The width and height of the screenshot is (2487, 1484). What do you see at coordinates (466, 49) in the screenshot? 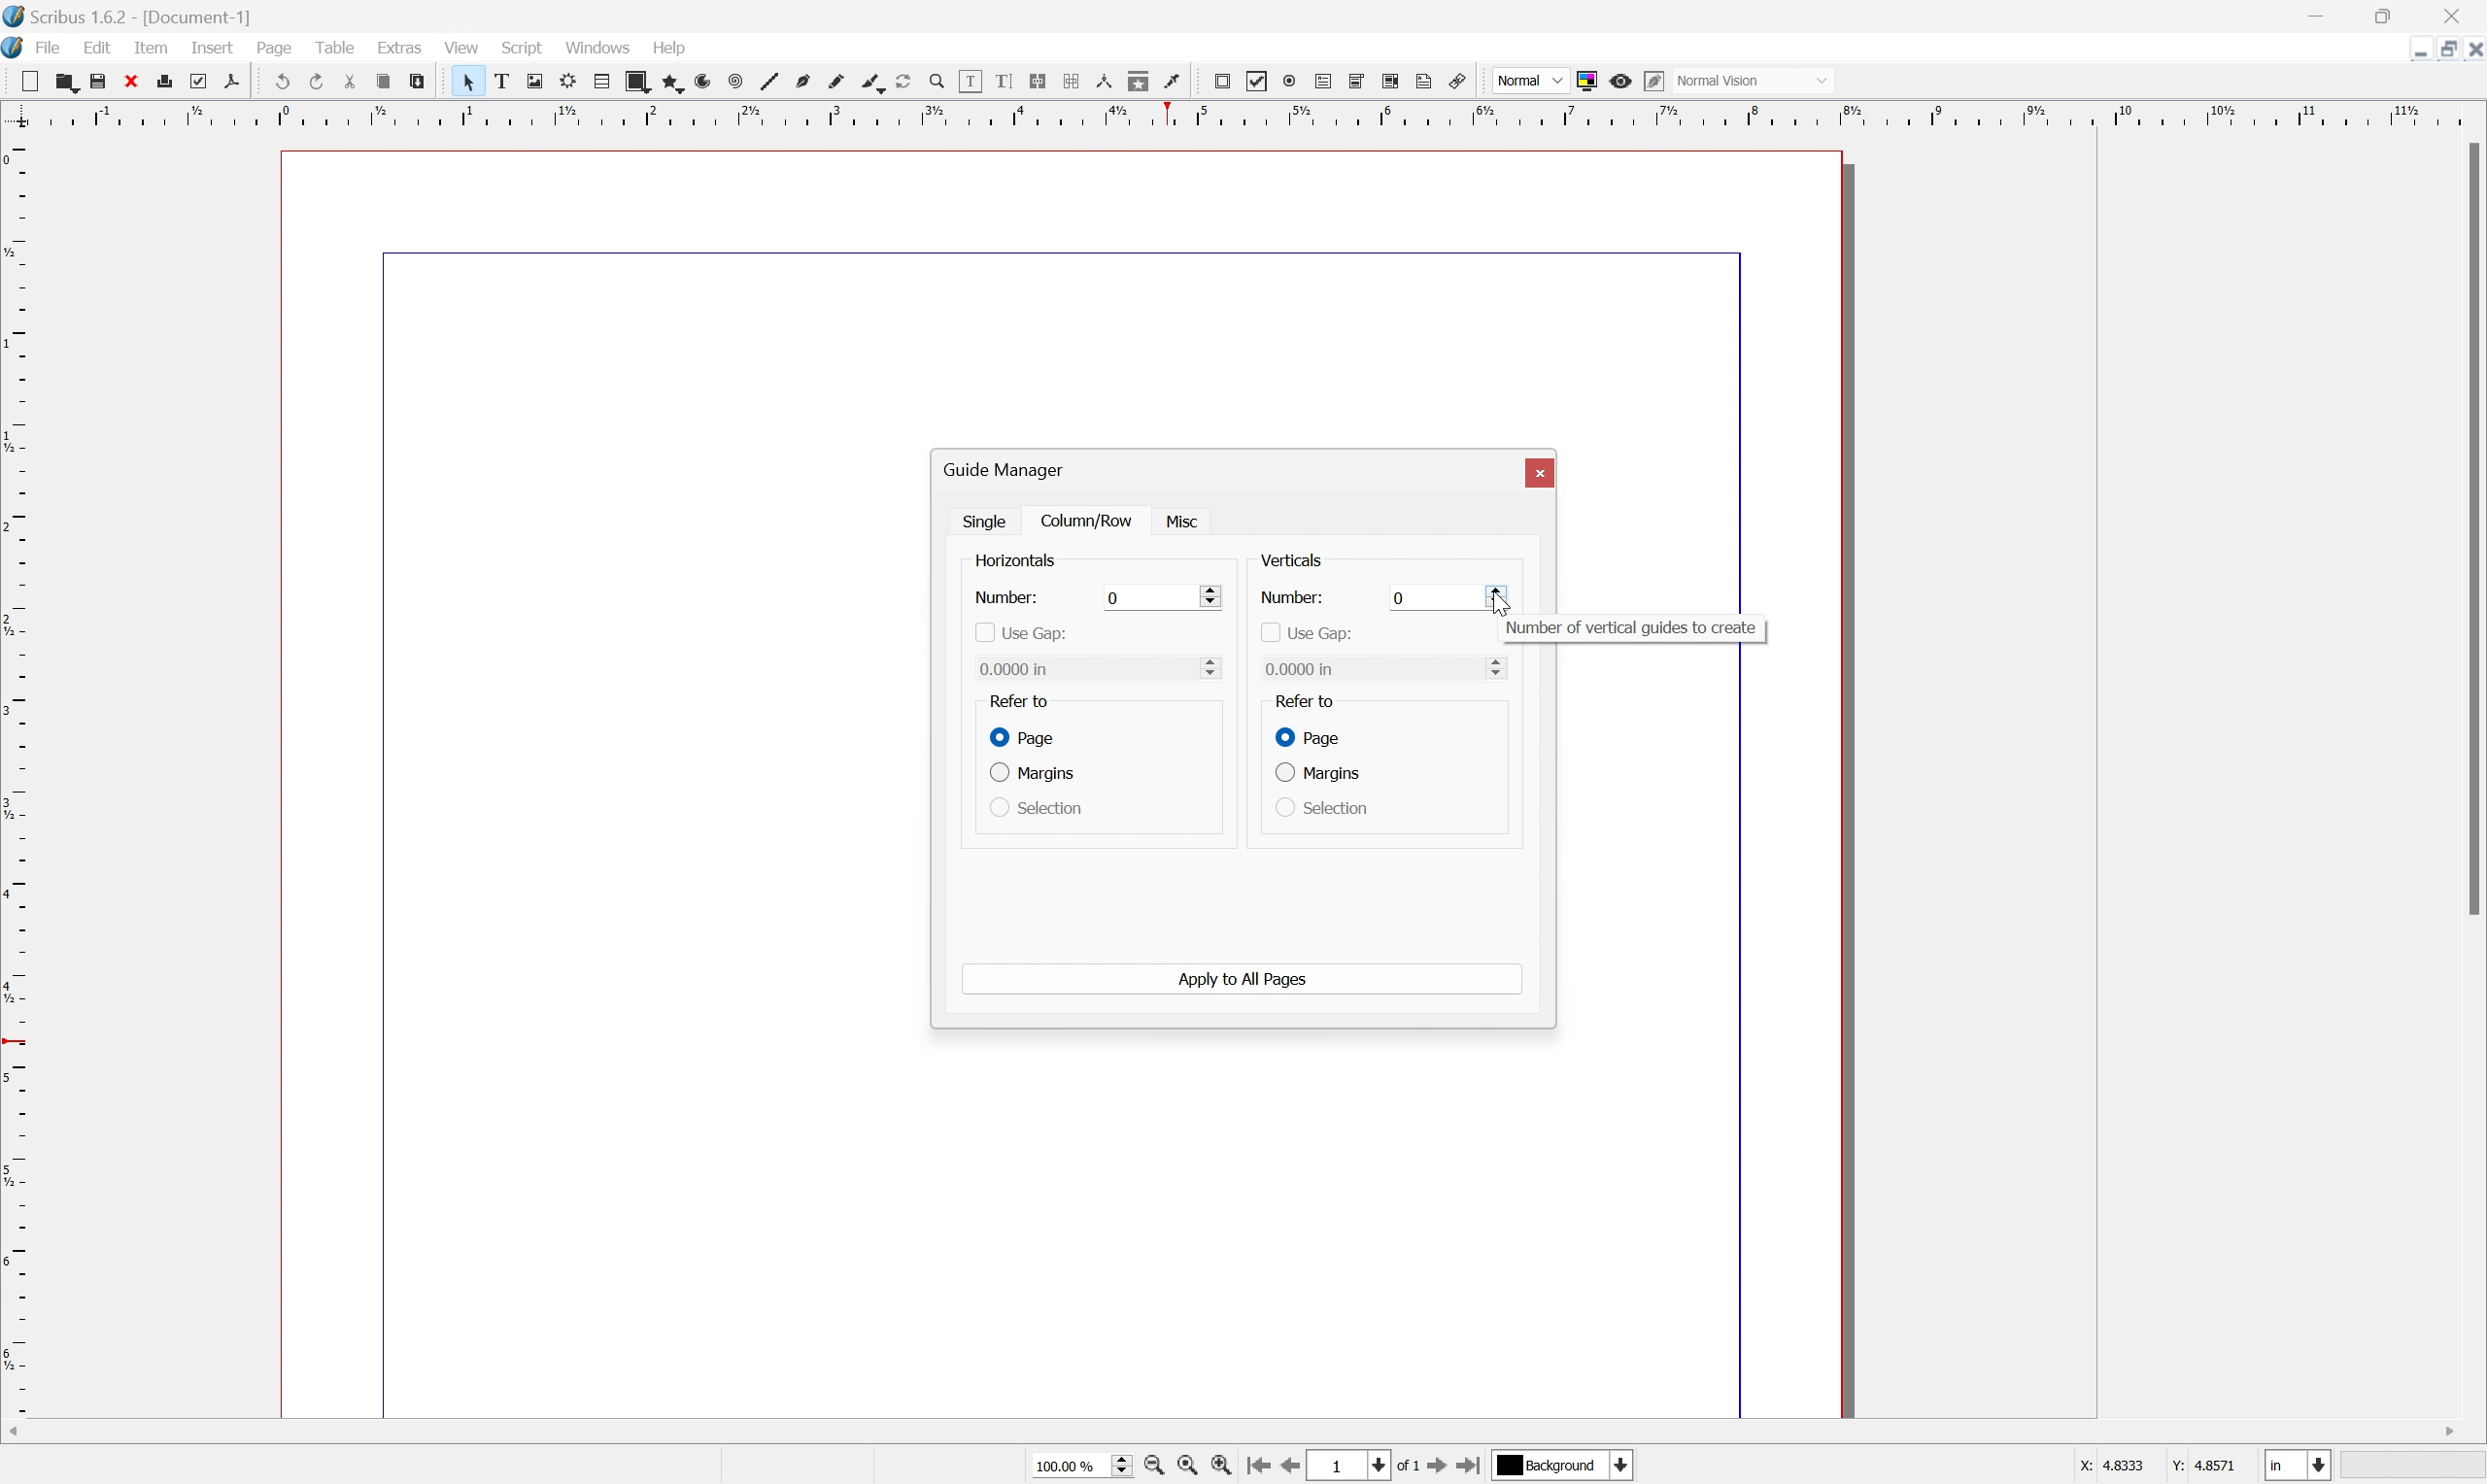
I see `view` at bounding box center [466, 49].